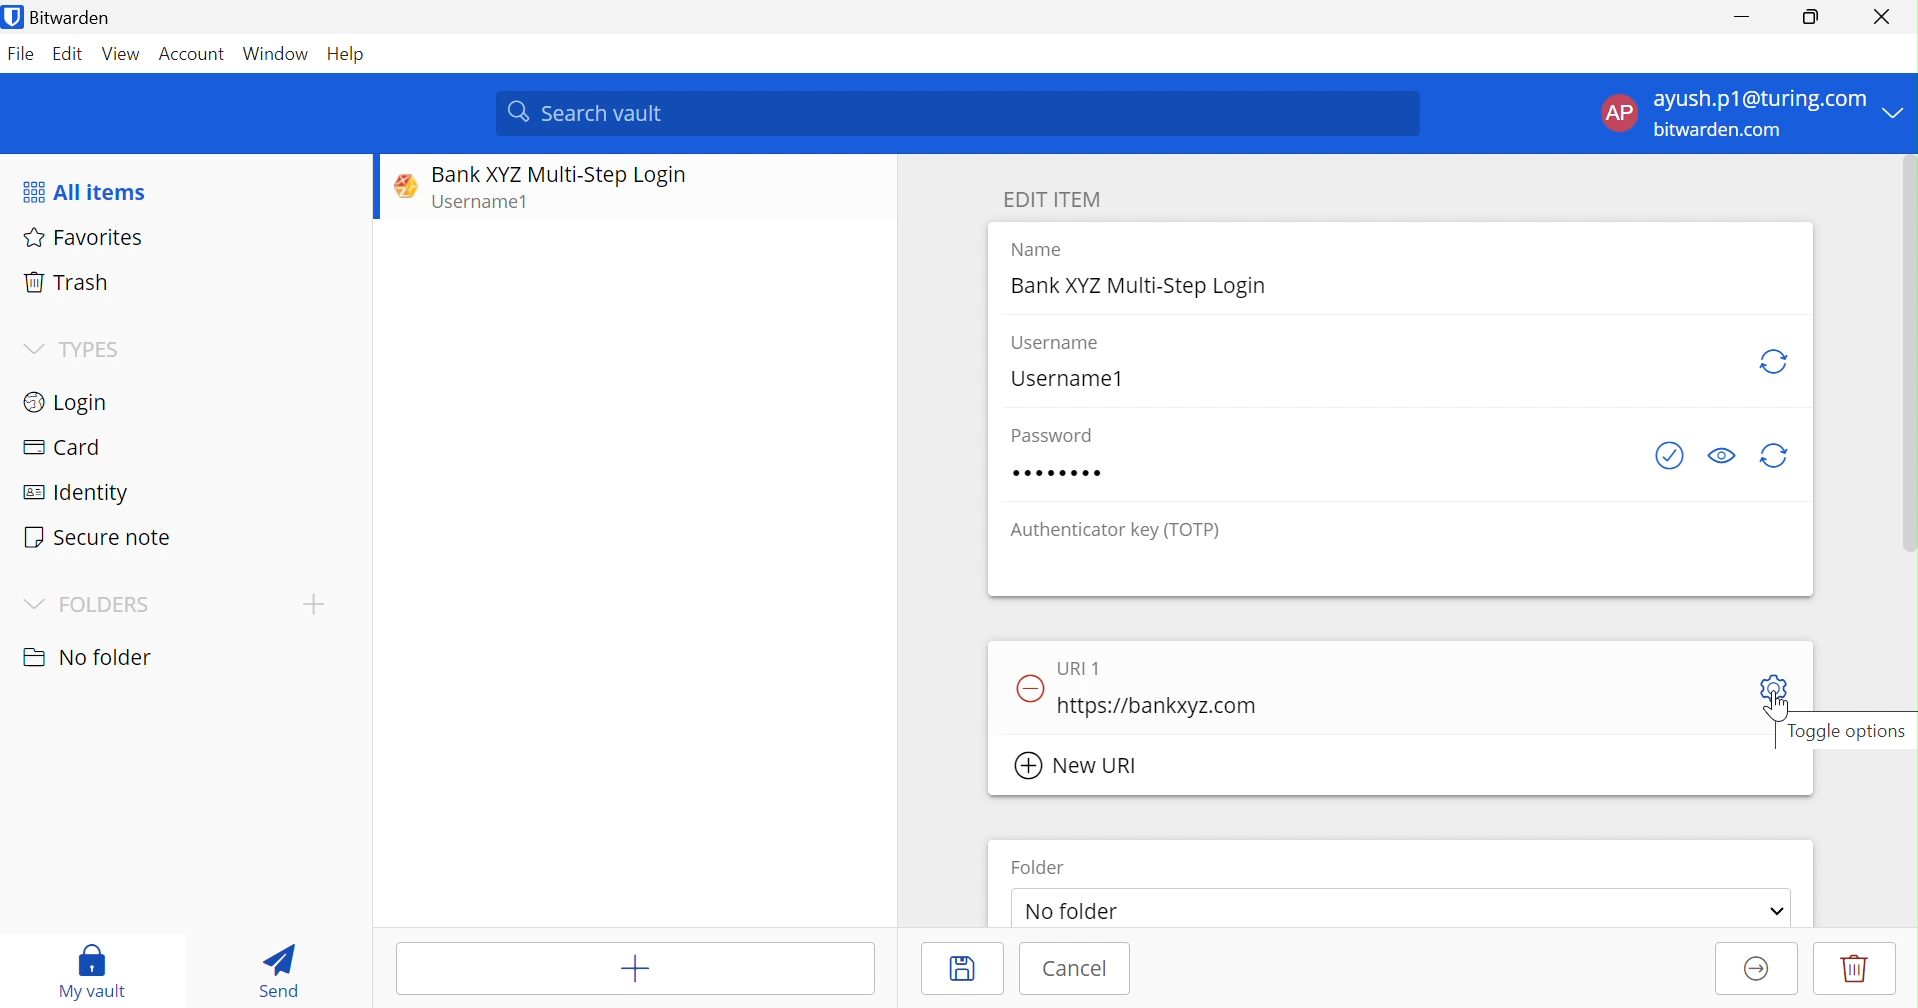  Describe the element at coordinates (88, 238) in the screenshot. I see `Favorites` at that location.